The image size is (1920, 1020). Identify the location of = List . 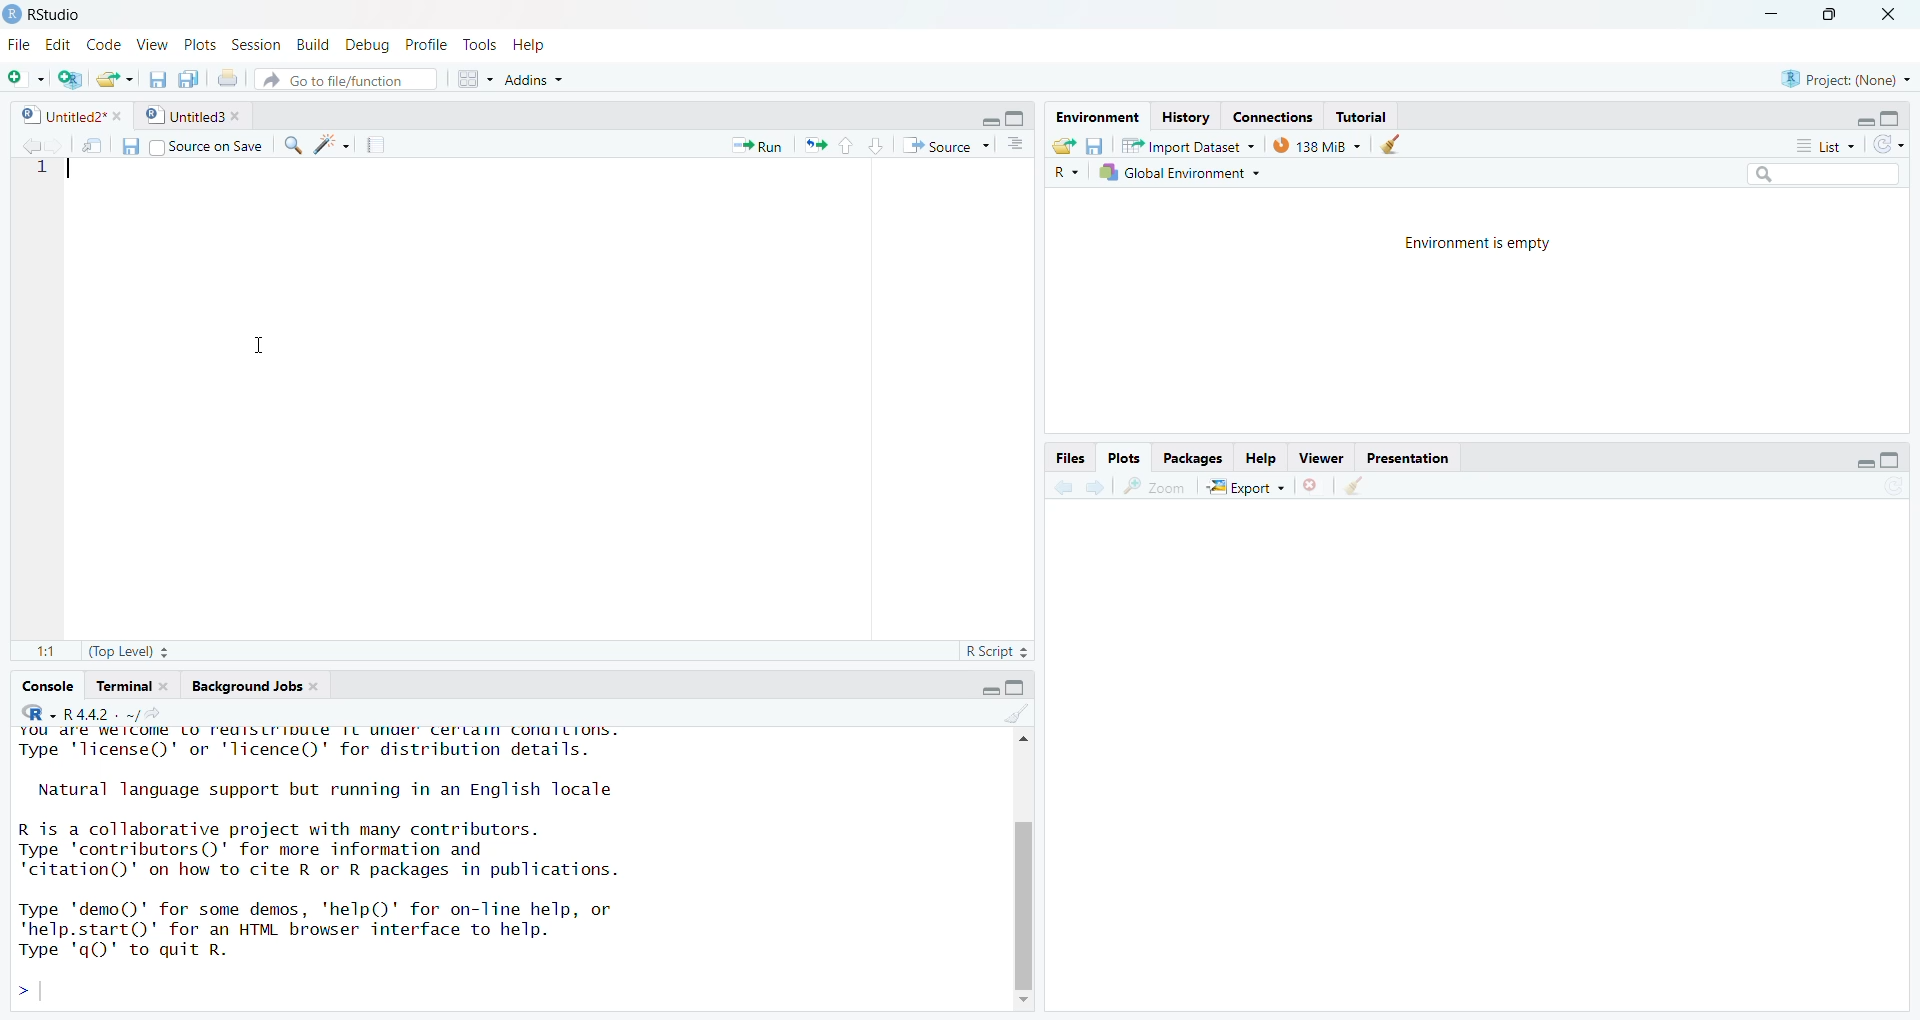
(1815, 144).